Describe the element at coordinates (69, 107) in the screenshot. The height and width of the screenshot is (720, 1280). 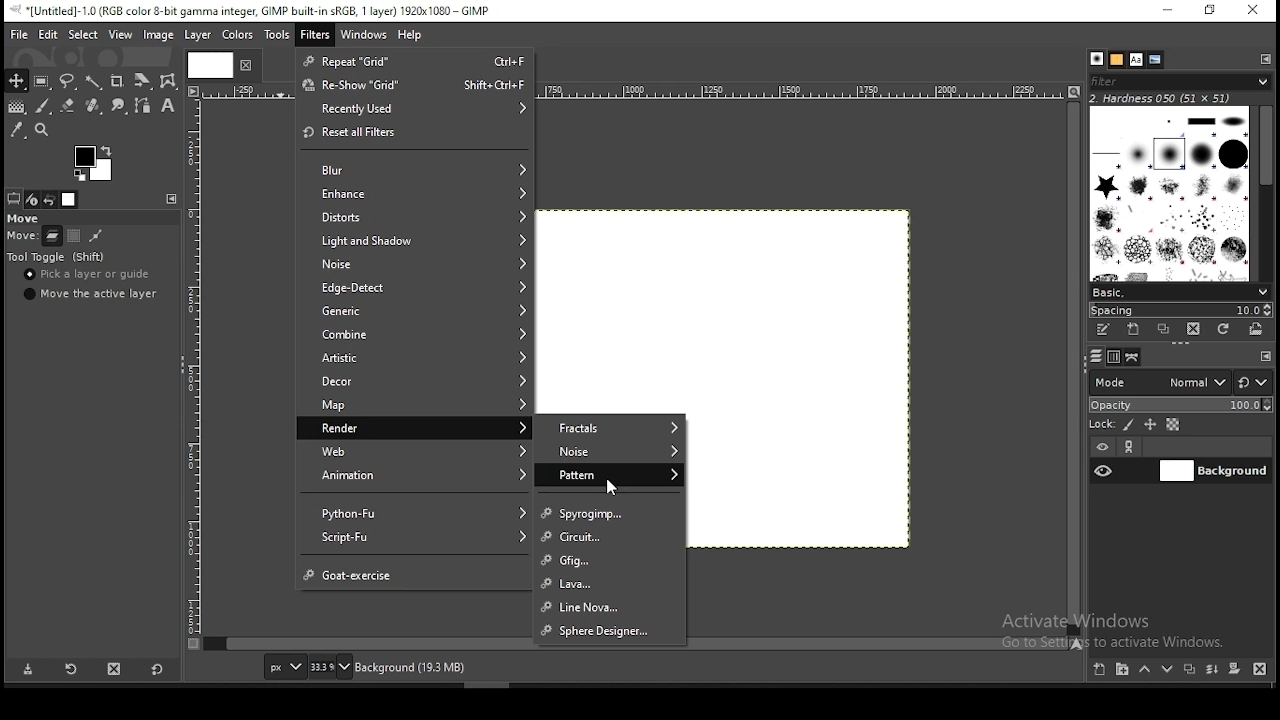
I see `eraser tool` at that location.